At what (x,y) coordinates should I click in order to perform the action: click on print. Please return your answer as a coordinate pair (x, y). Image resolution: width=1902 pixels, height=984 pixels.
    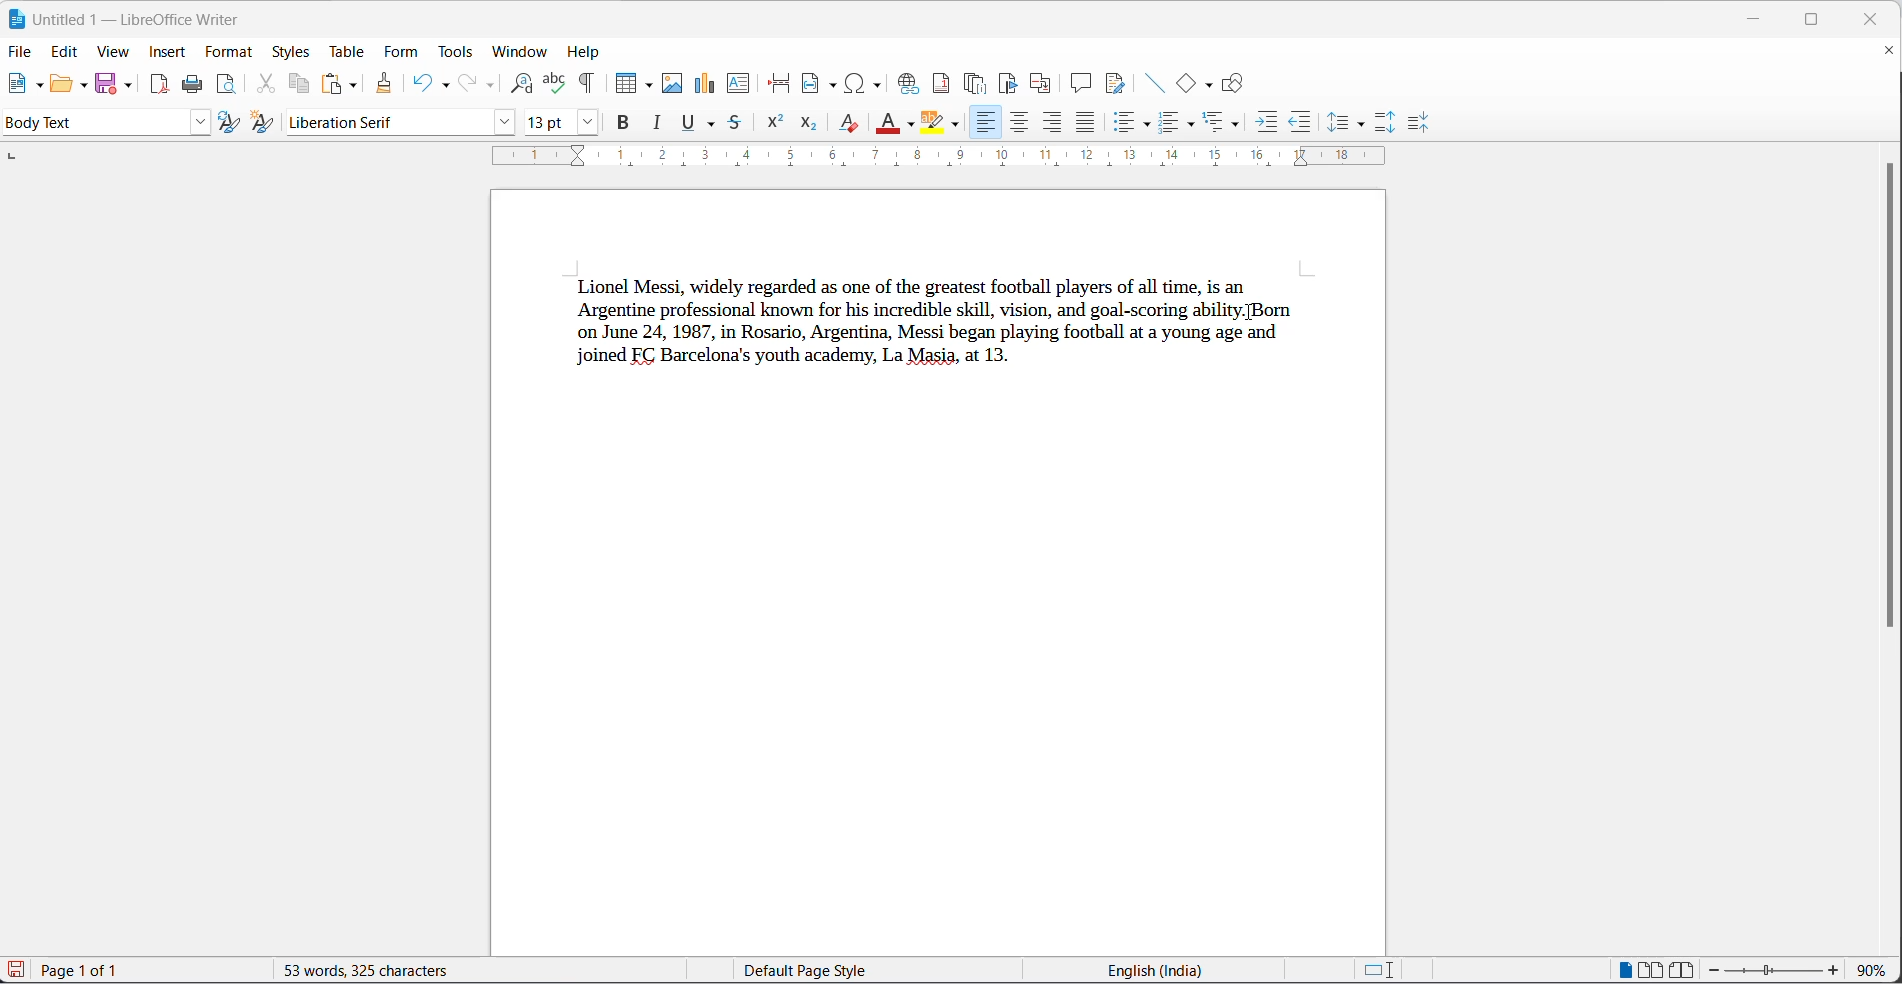
    Looking at the image, I should click on (192, 84).